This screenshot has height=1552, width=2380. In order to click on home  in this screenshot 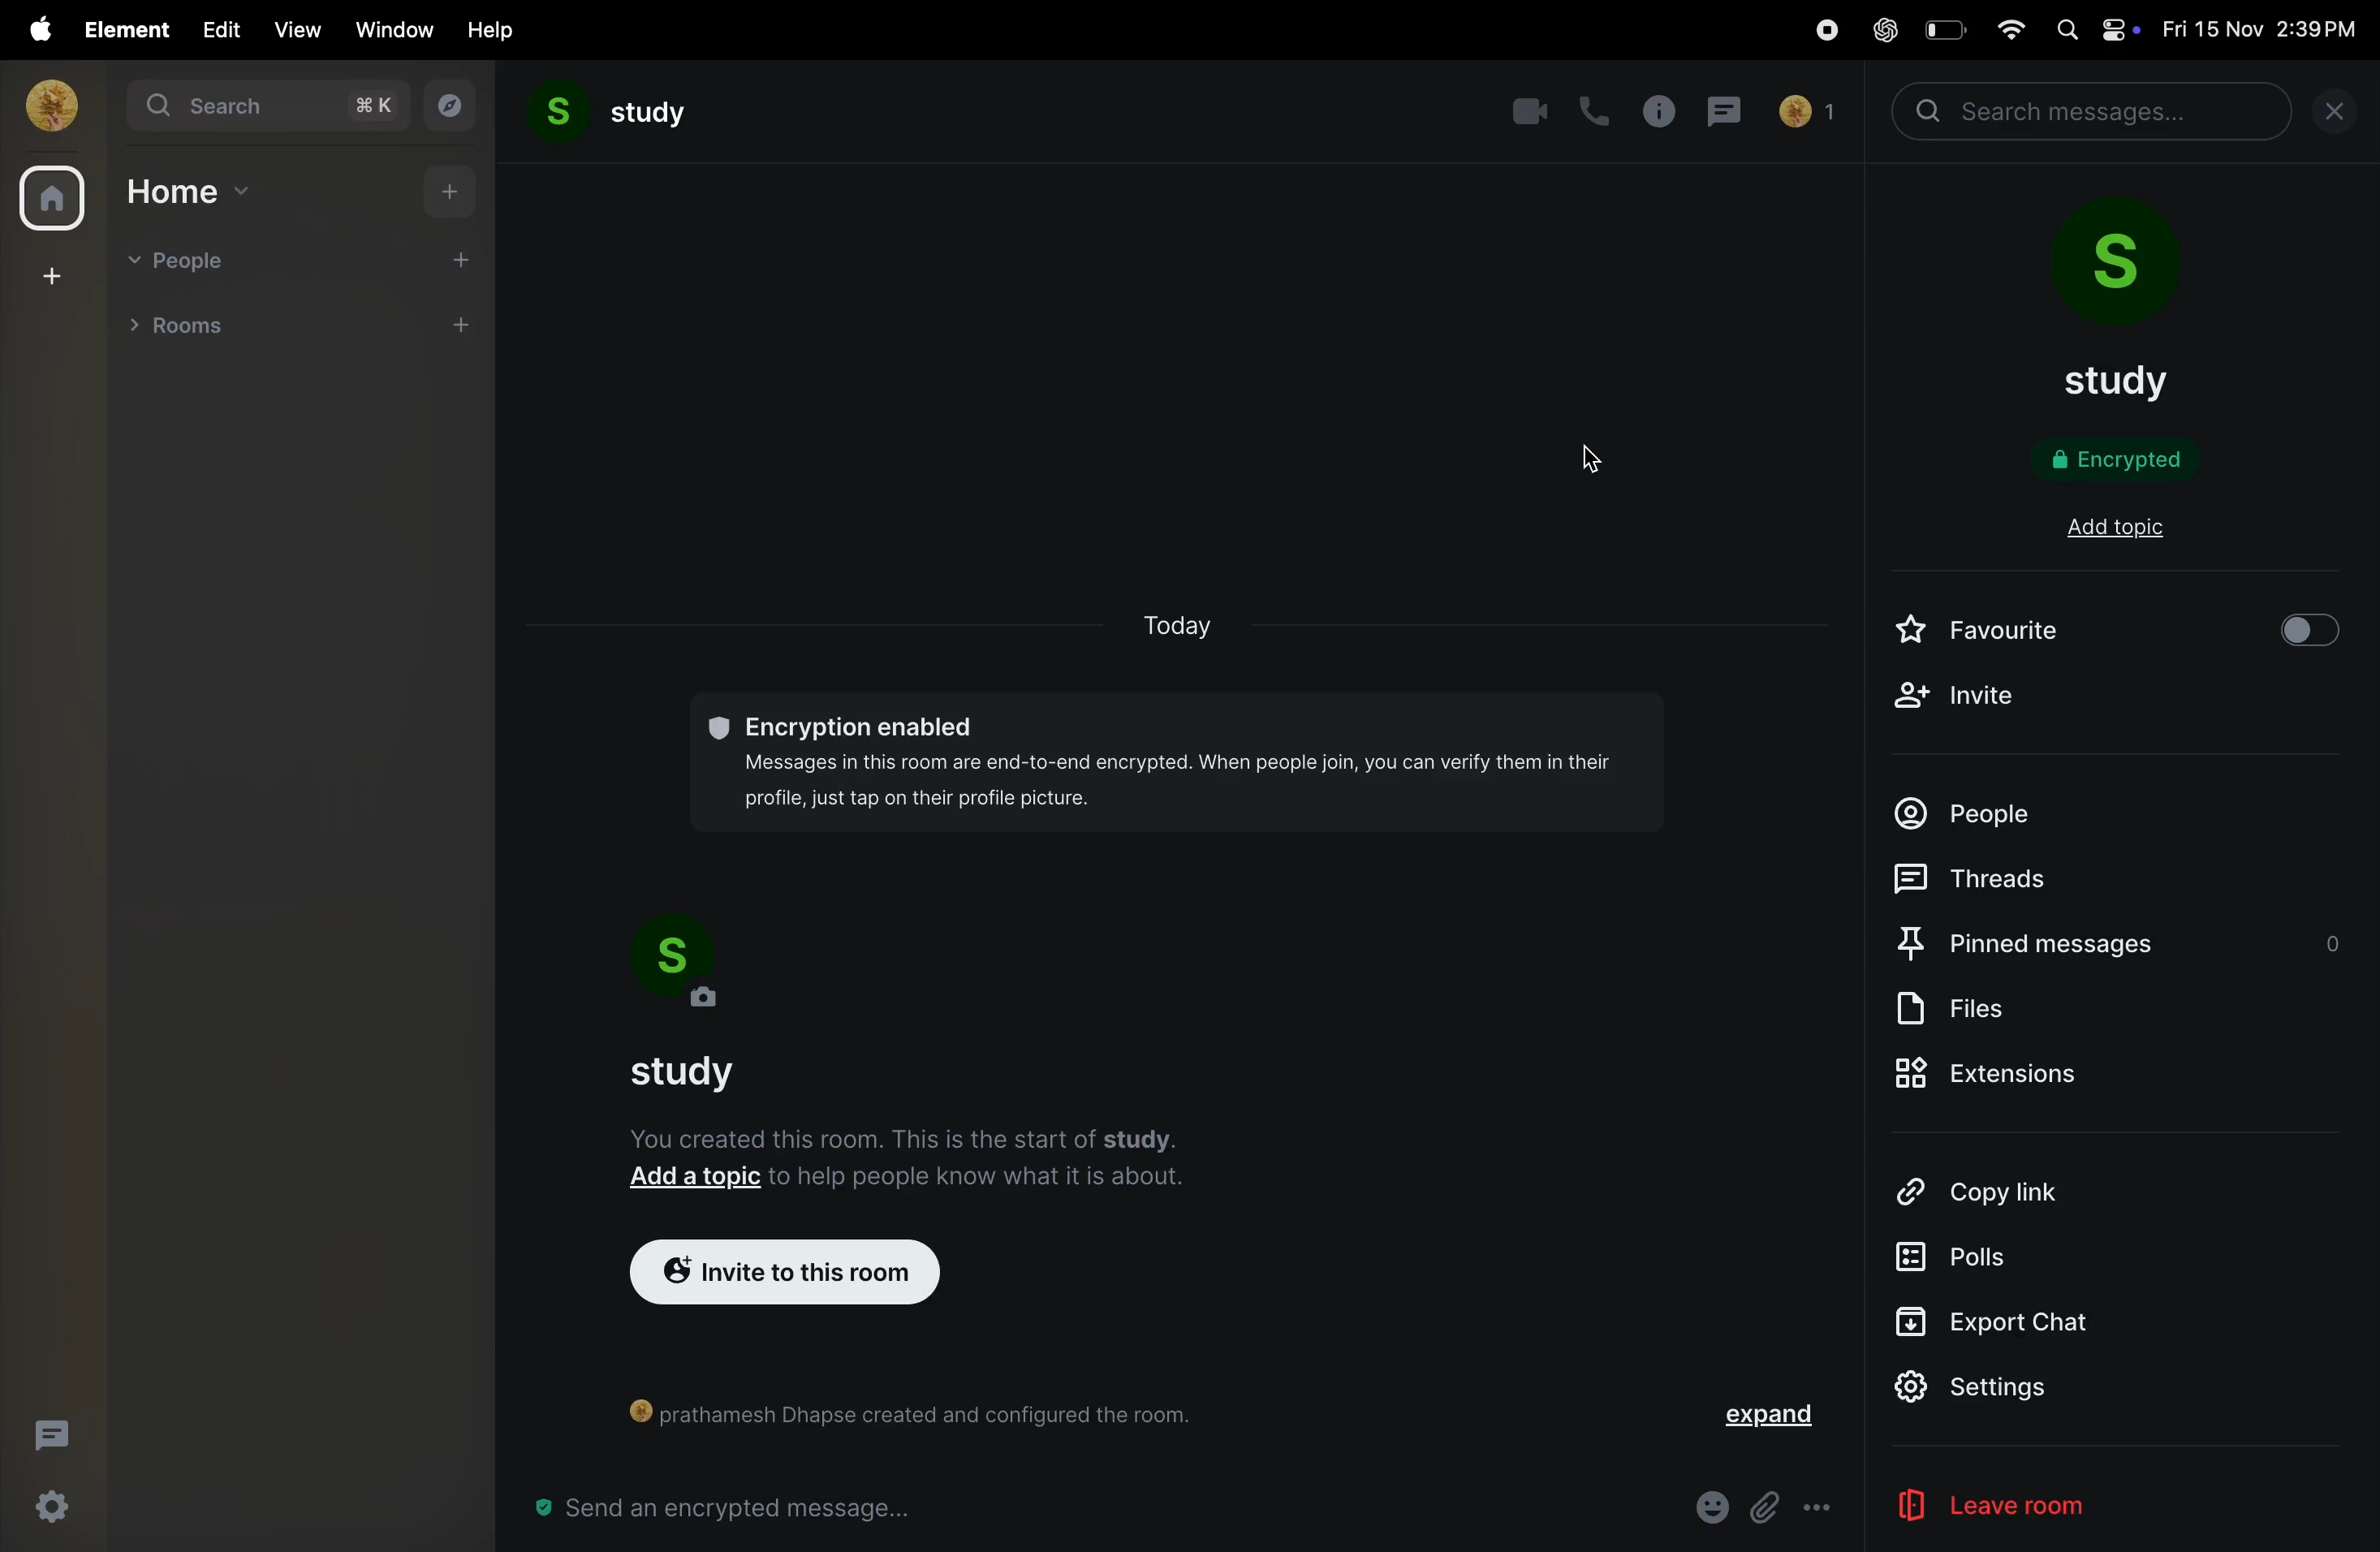, I will do `click(51, 201)`.